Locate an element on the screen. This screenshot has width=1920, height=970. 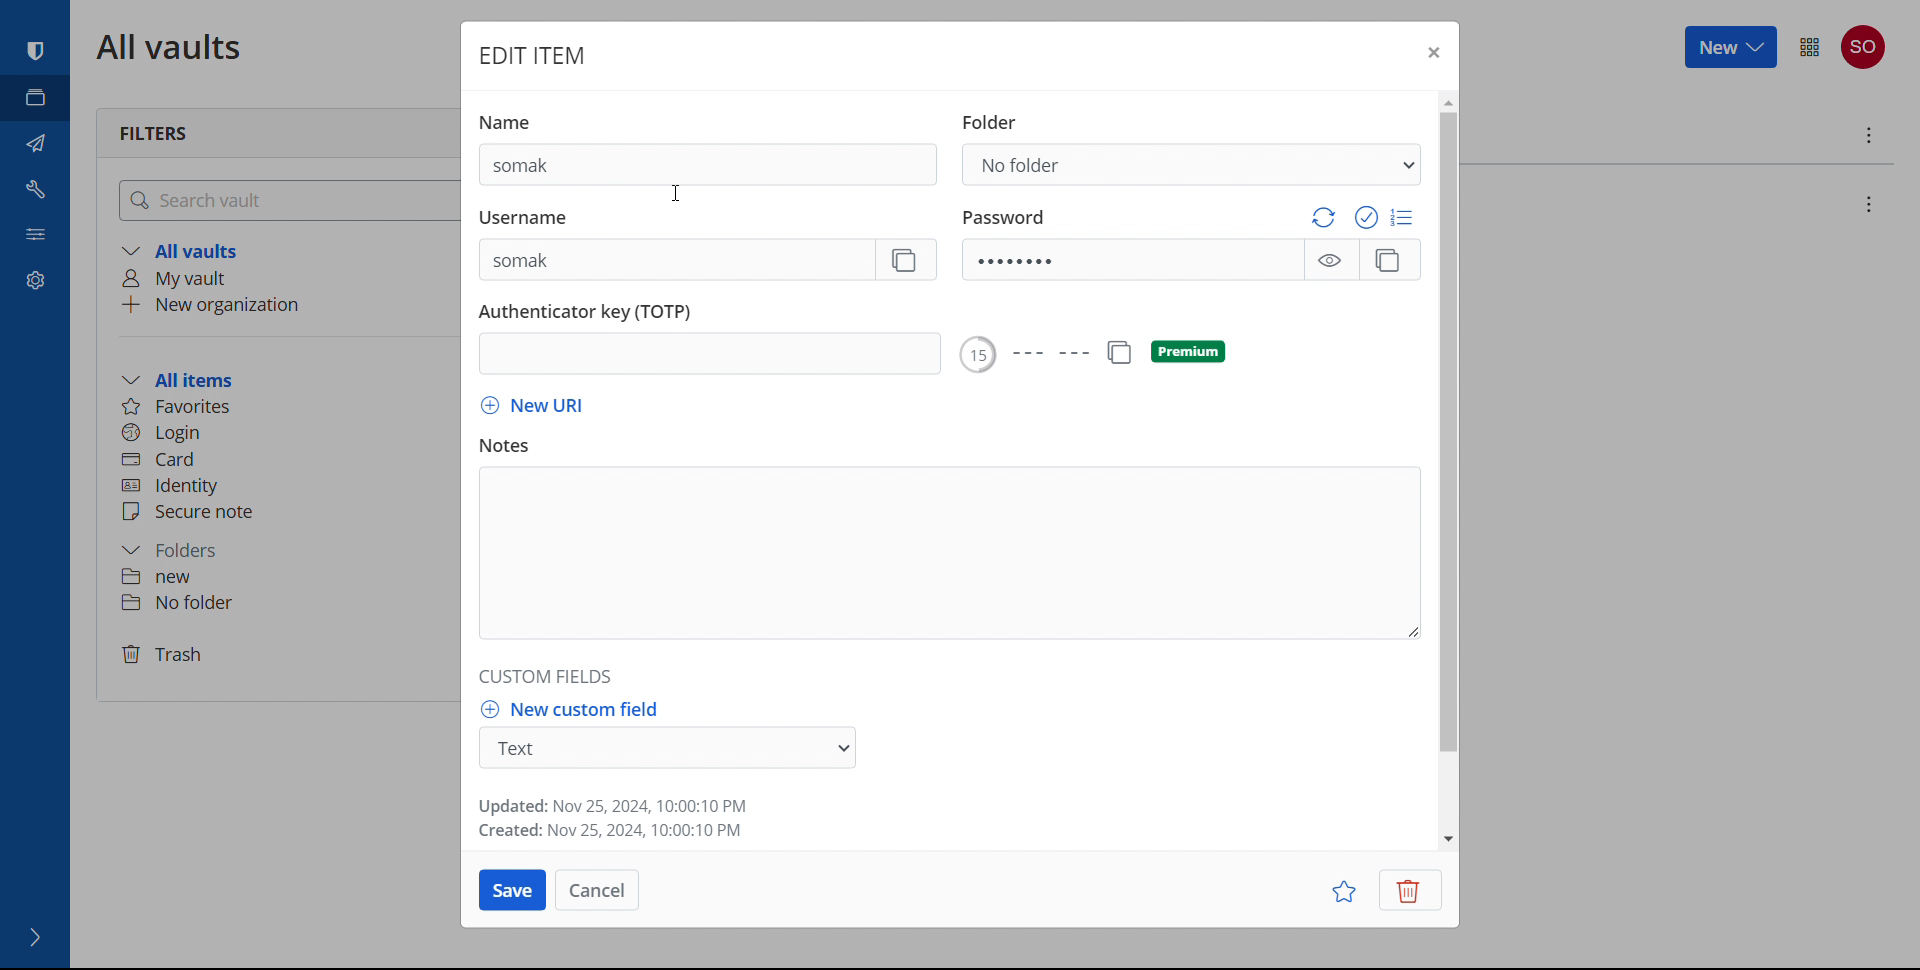
trash is located at coordinates (284, 657).